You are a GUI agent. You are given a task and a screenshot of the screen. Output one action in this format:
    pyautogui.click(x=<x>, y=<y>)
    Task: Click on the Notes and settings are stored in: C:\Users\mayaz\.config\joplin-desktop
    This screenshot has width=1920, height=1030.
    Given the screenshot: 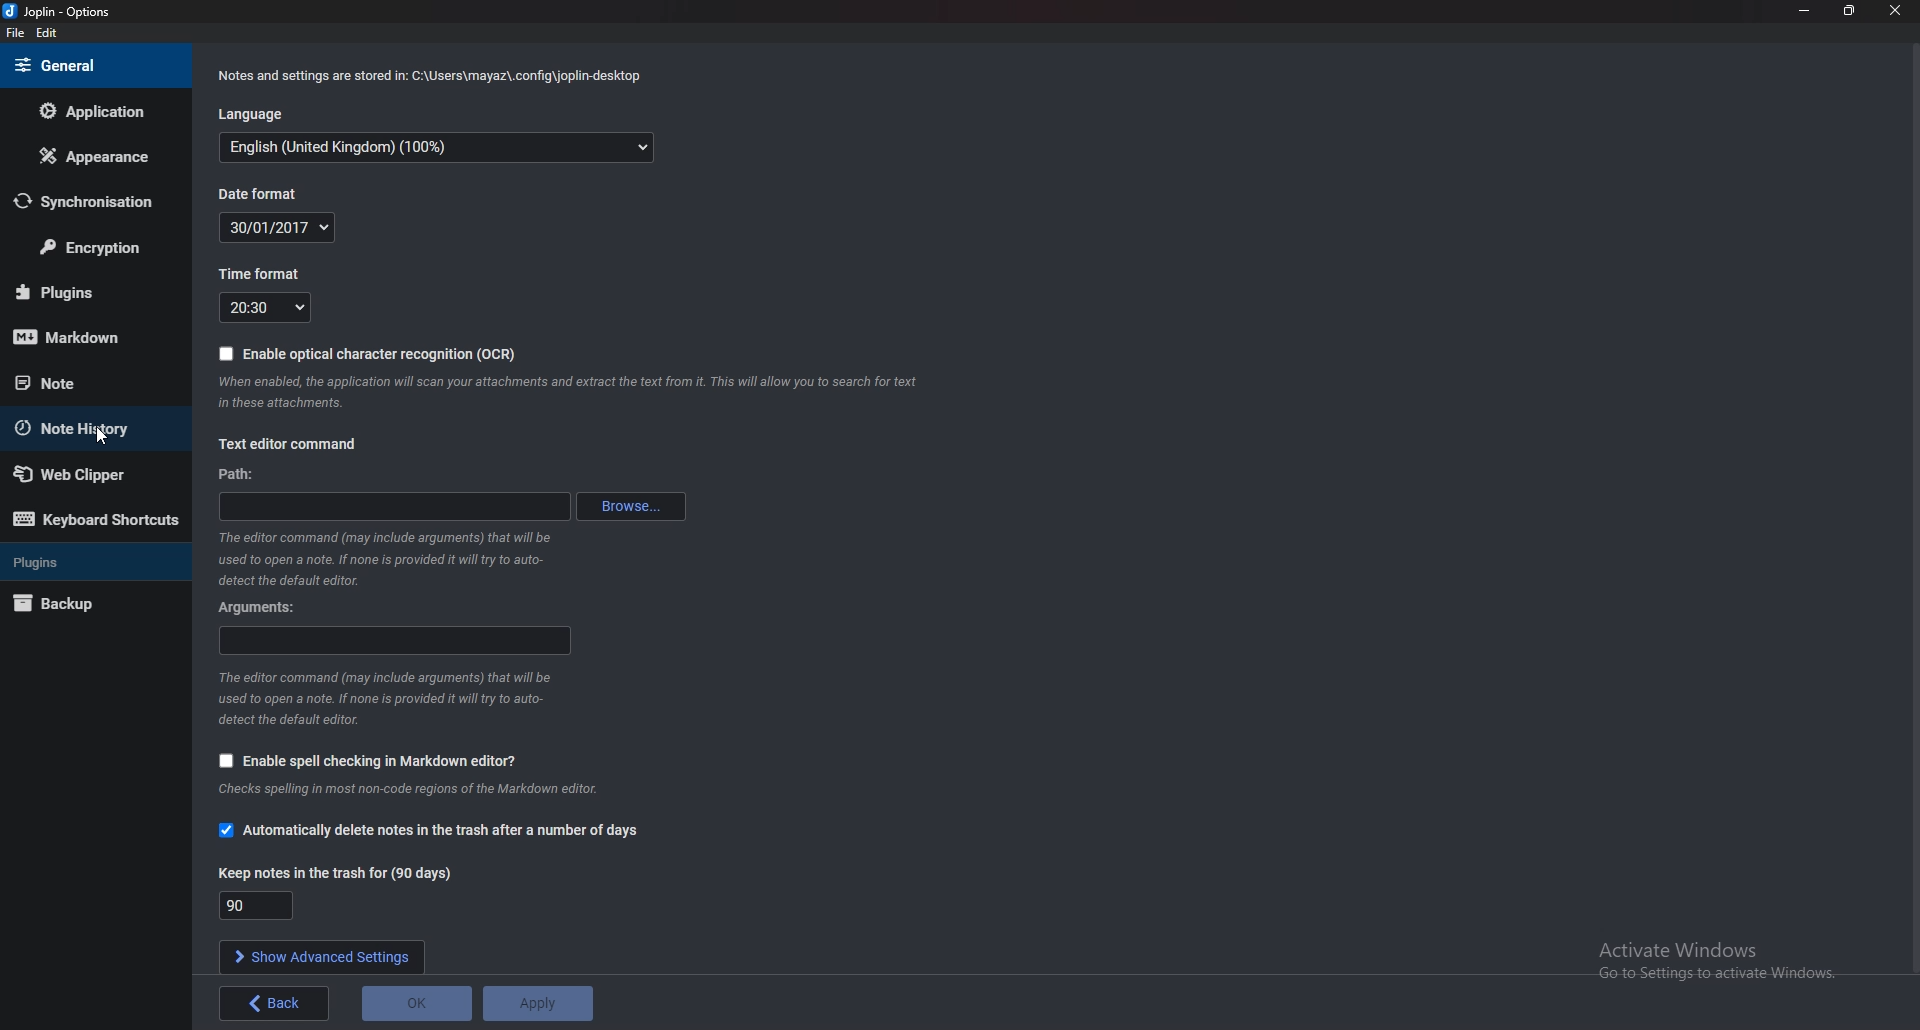 What is the action you would take?
    pyautogui.click(x=429, y=75)
    